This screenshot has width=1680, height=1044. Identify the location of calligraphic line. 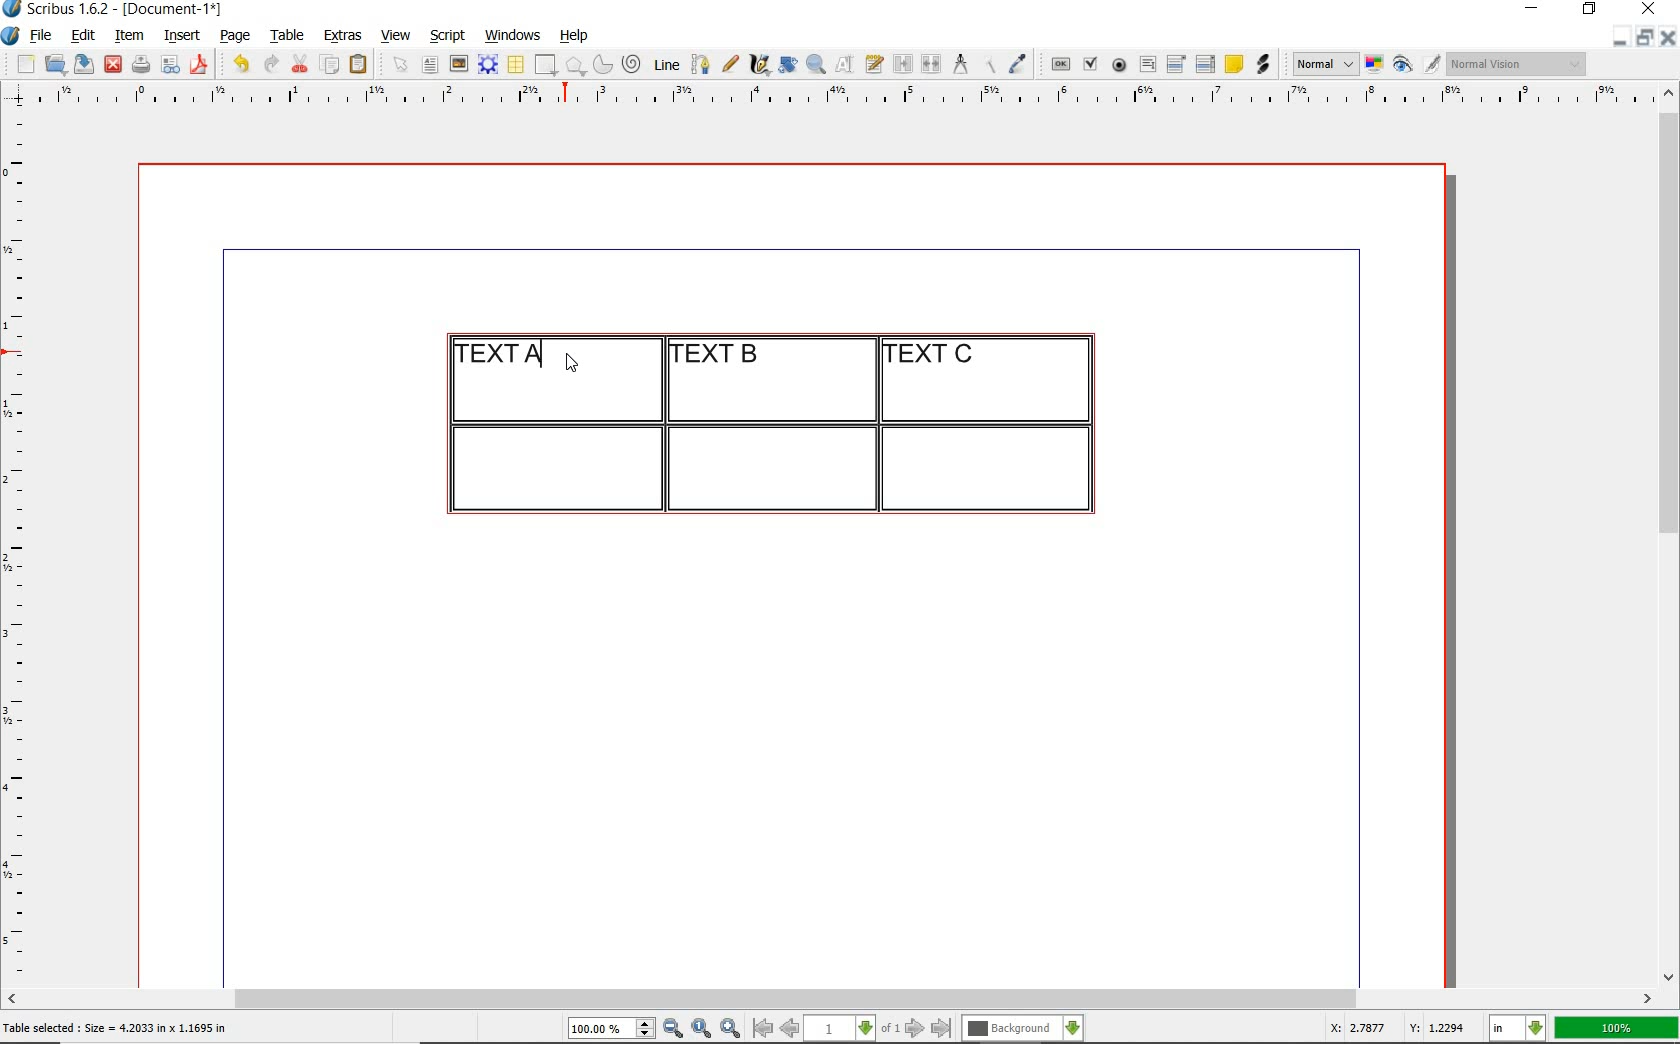
(761, 64).